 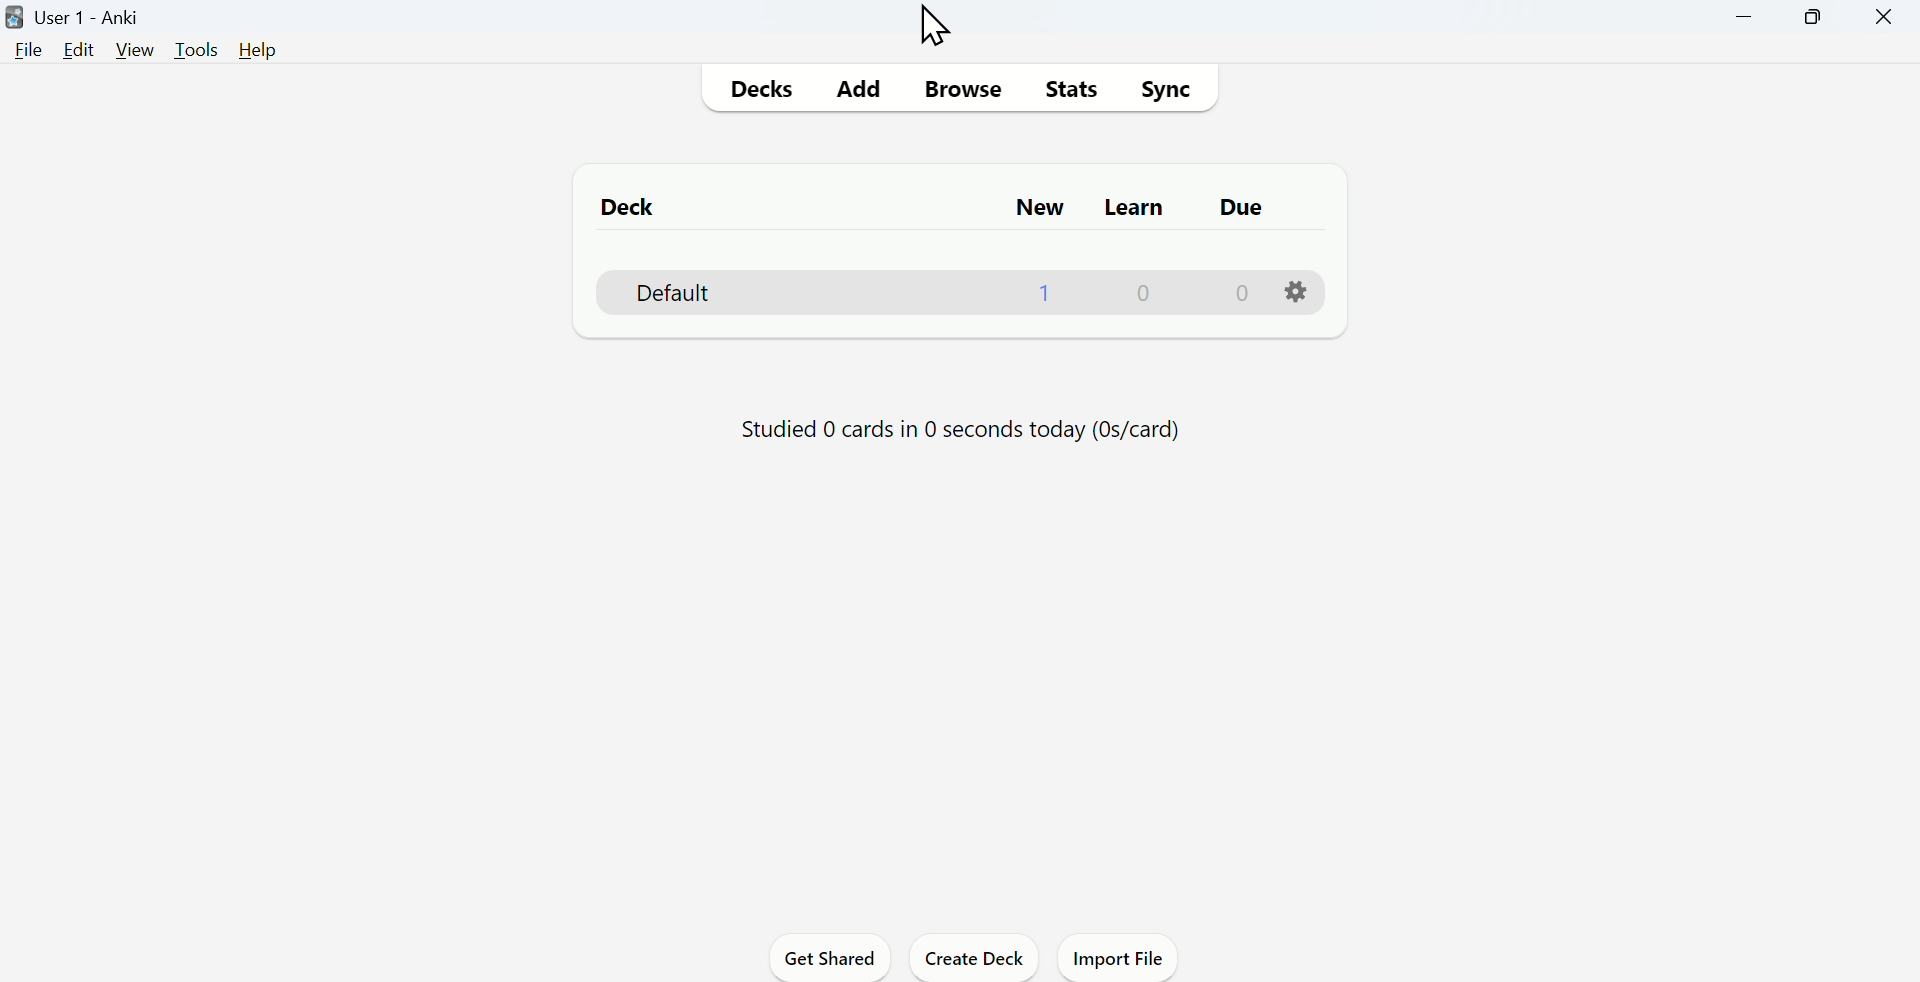 I want to click on Stats, so click(x=1072, y=88).